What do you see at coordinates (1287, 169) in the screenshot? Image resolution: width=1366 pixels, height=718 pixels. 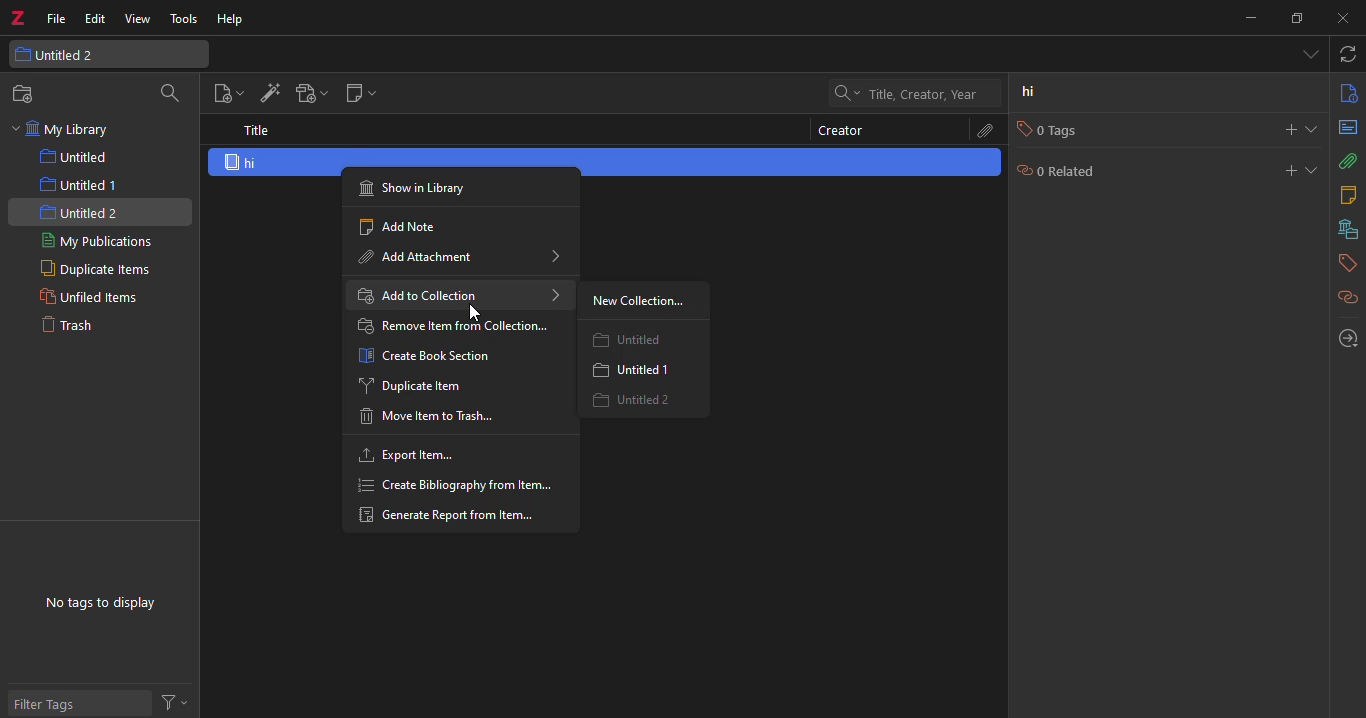 I see `add` at bounding box center [1287, 169].